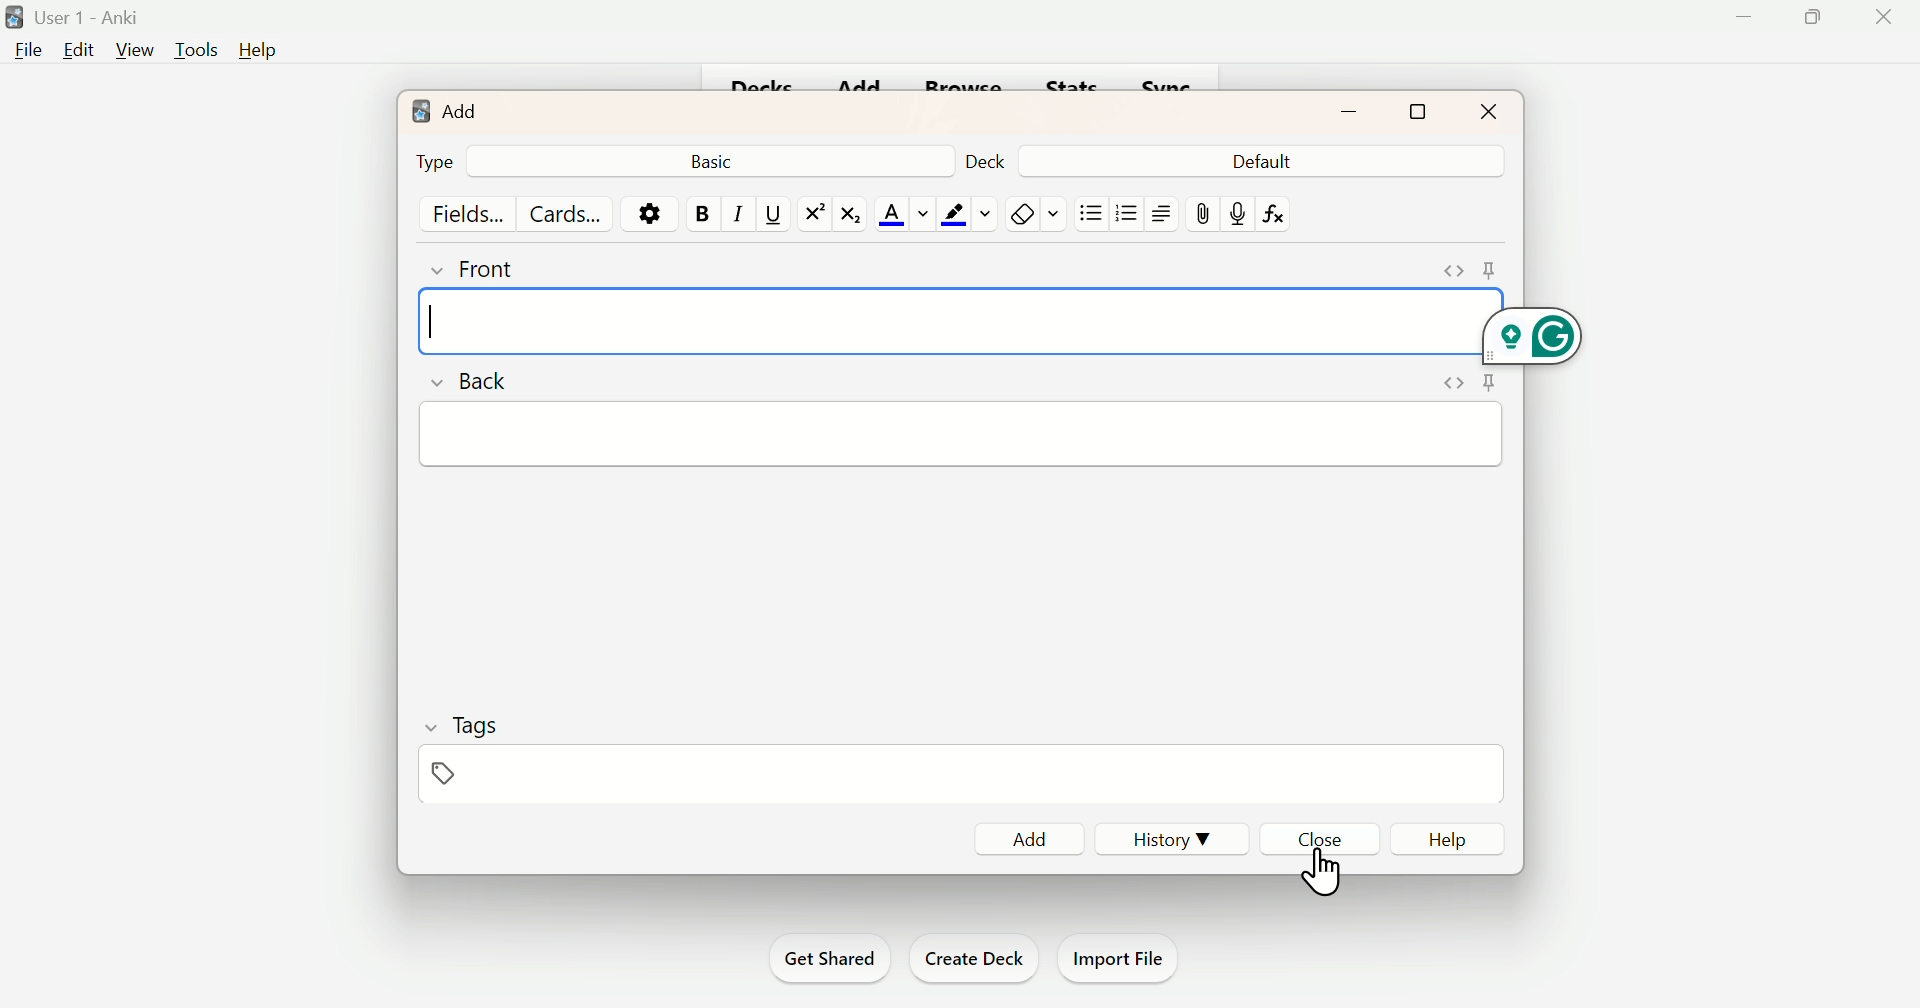  Describe the element at coordinates (827, 955) in the screenshot. I see `Get Shared` at that location.